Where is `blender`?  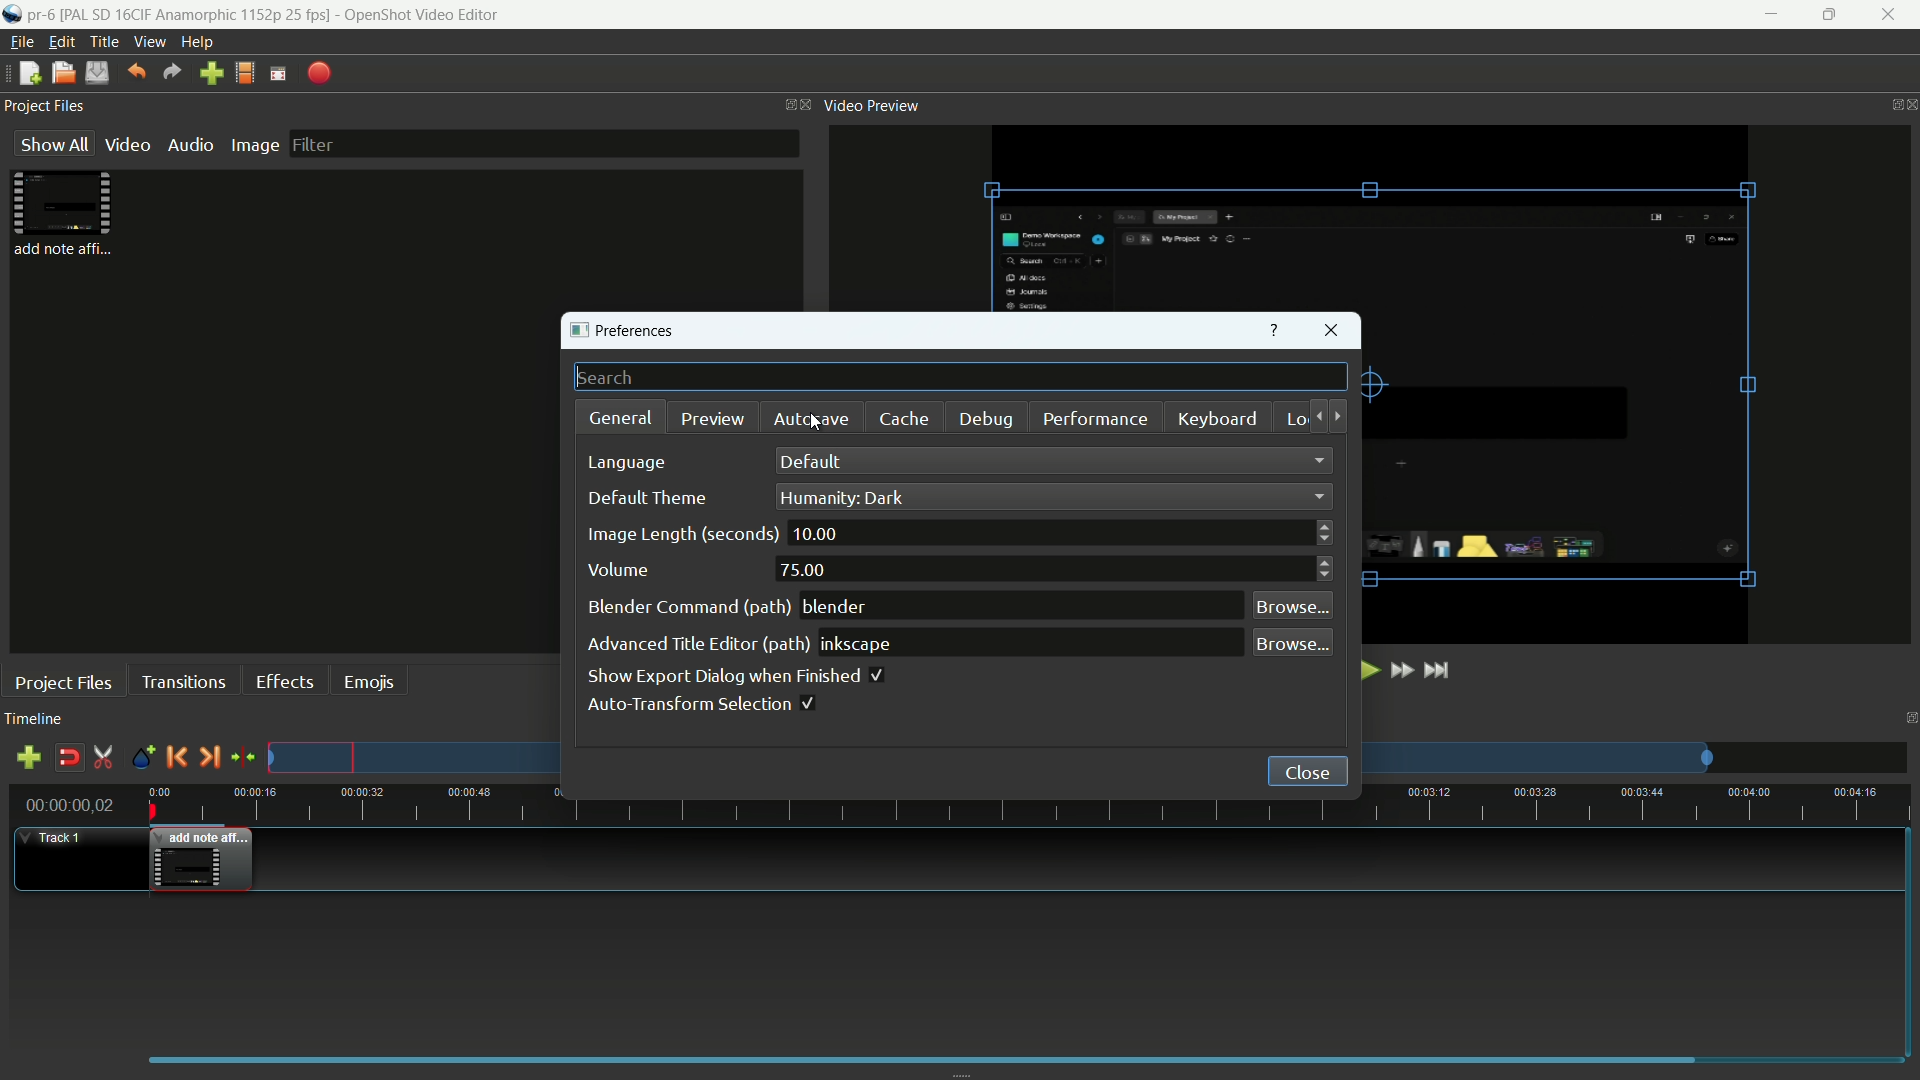 blender is located at coordinates (836, 607).